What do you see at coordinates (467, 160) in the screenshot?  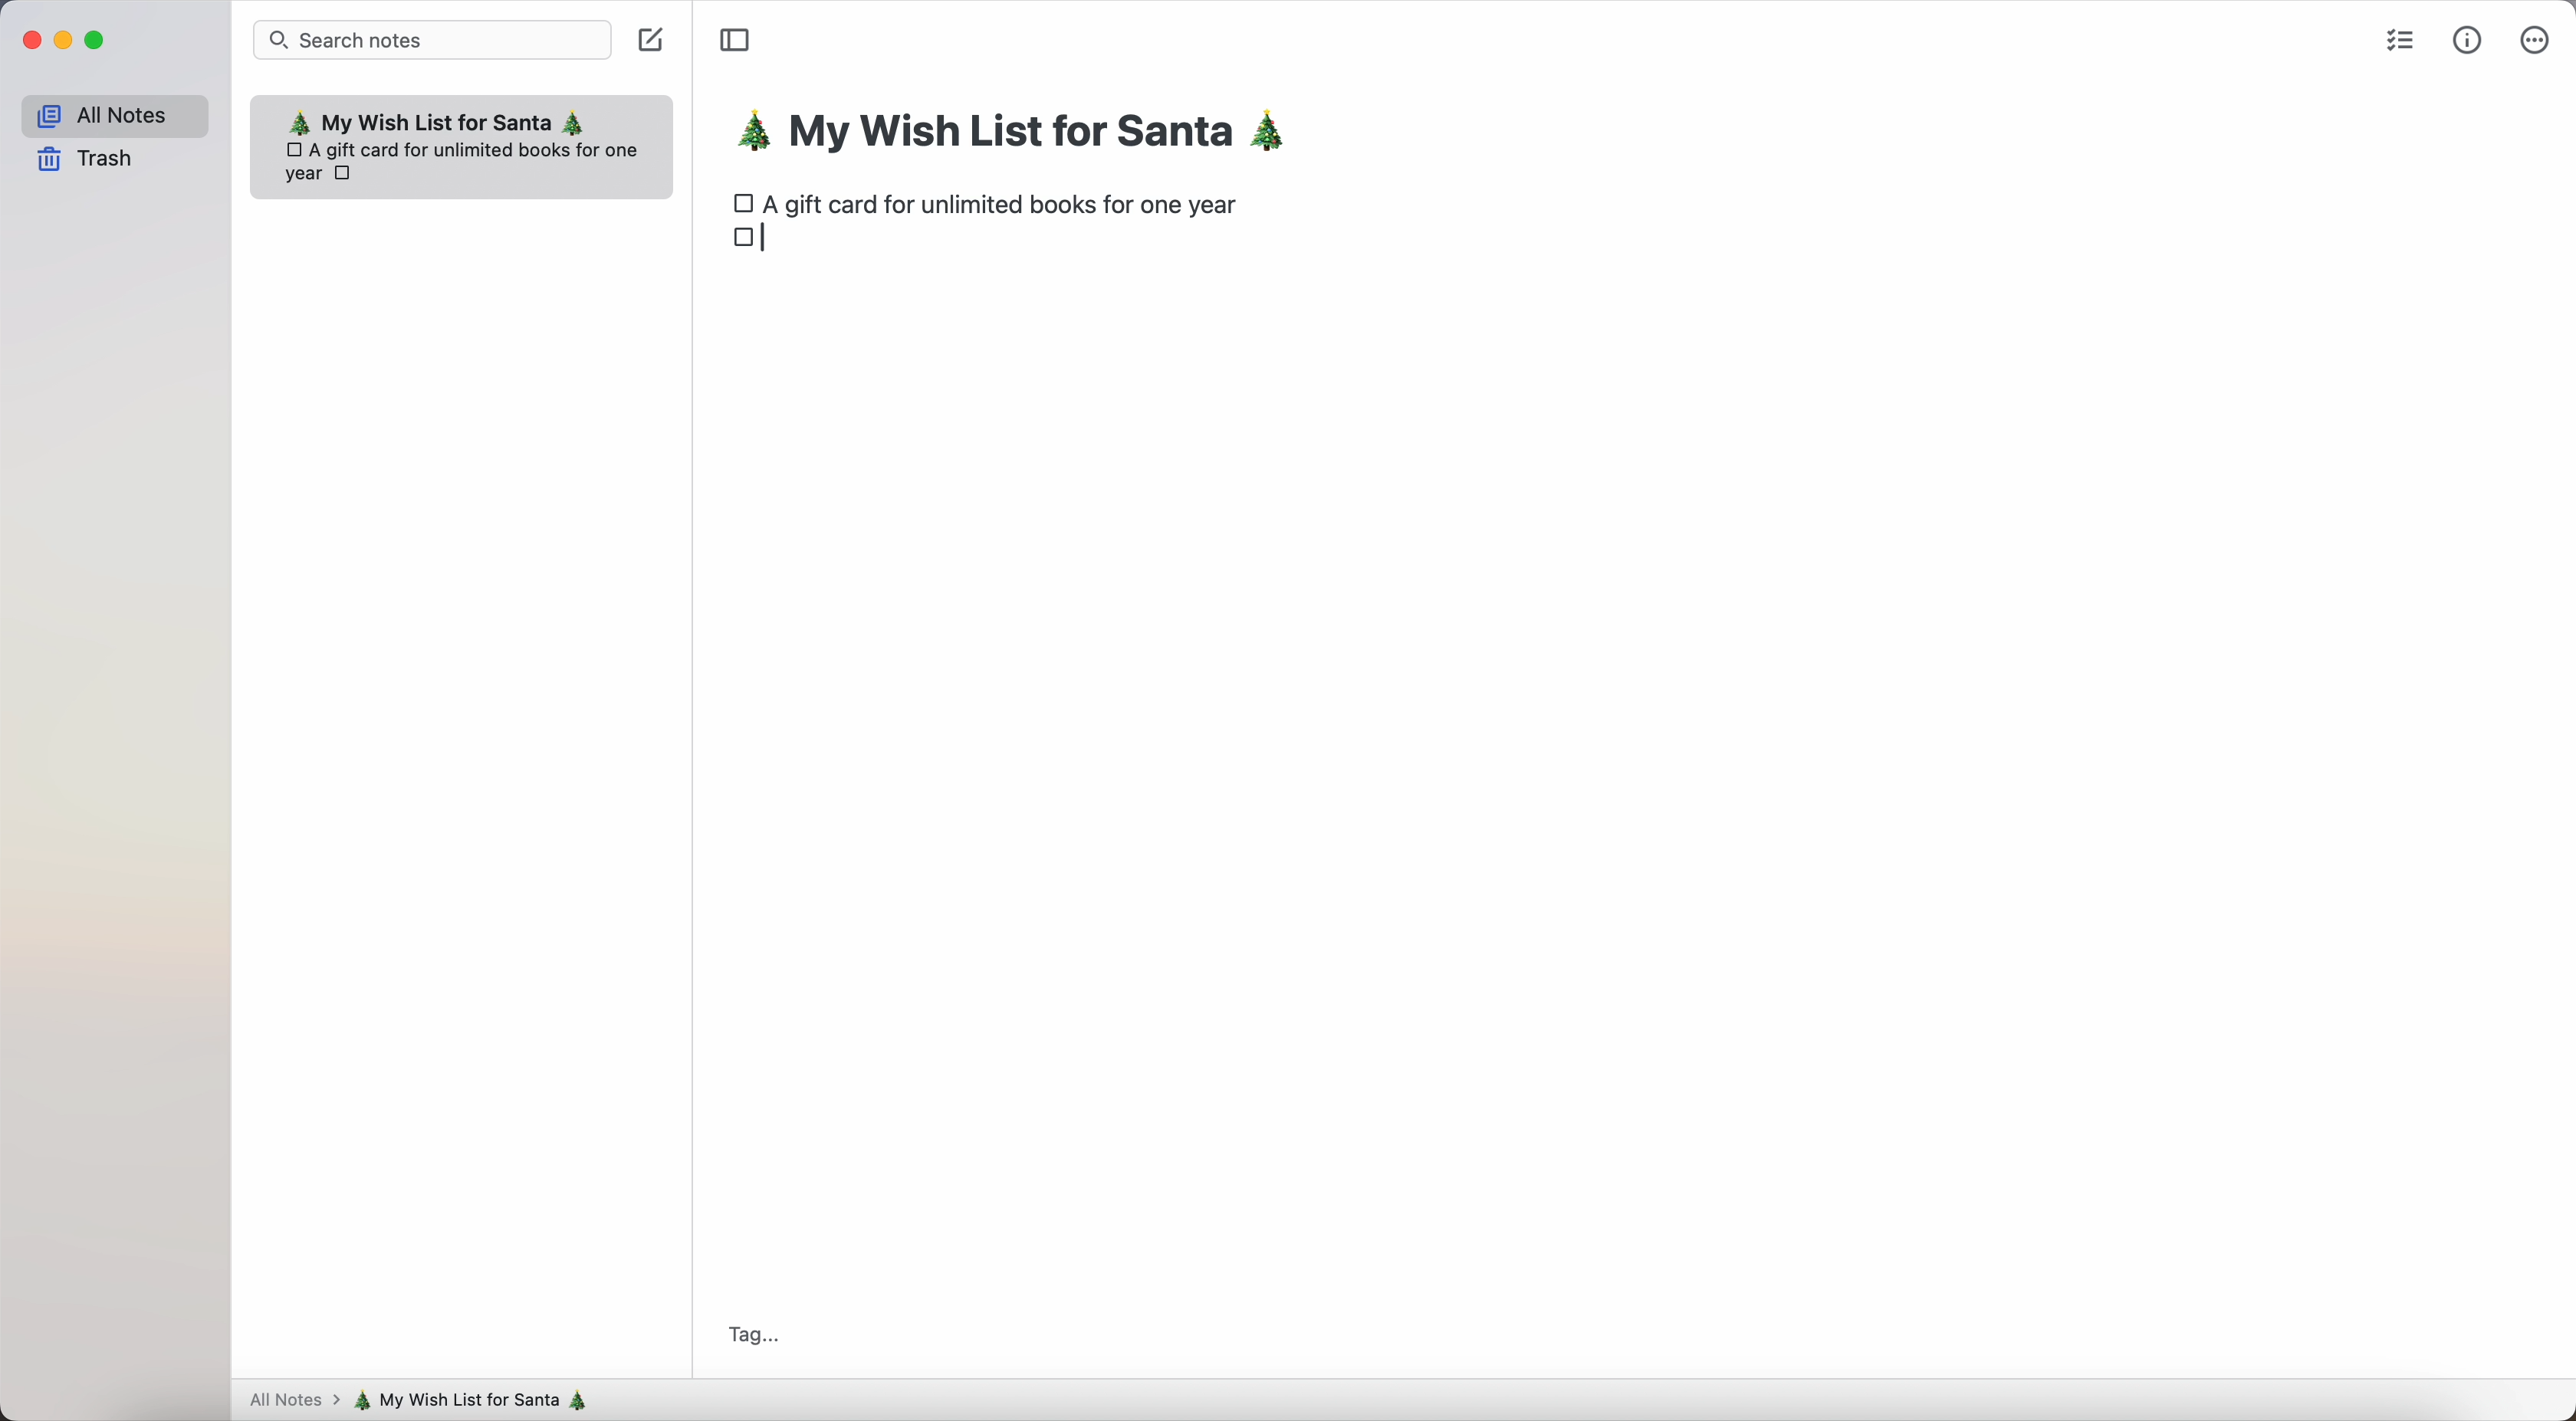 I see `A gift card for unlimited books for one year.` at bounding box center [467, 160].